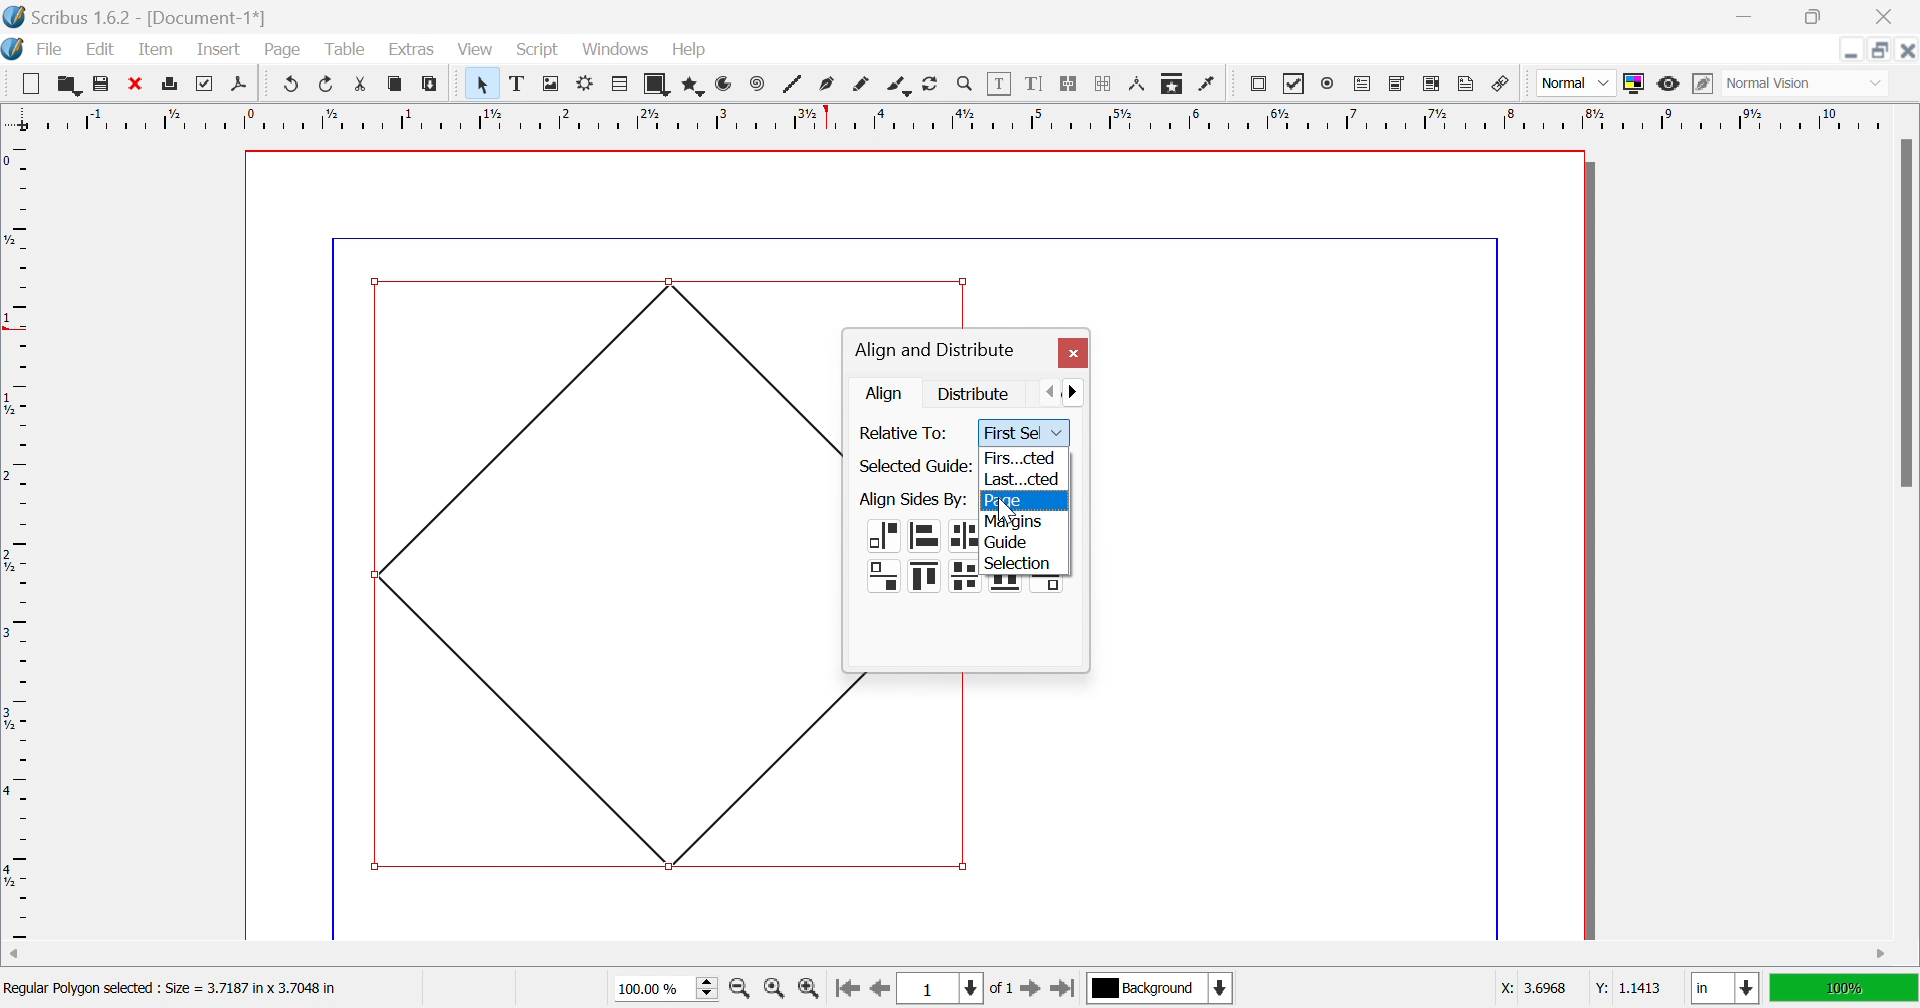  What do you see at coordinates (486, 84) in the screenshot?
I see `Select item` at bounding box center [486, 84].